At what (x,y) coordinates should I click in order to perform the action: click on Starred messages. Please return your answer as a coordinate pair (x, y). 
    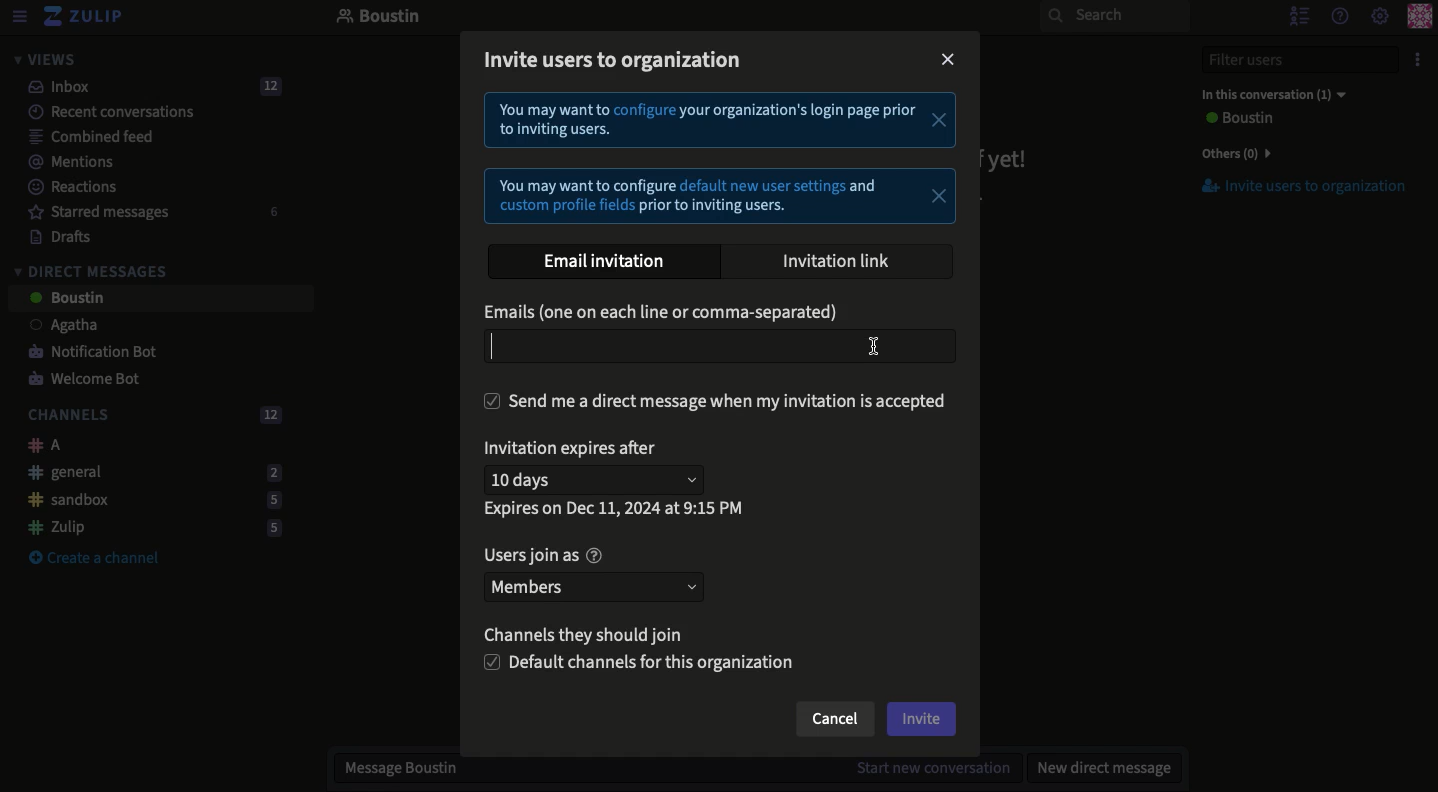
    Looking at the image, I should click on (150, 212).